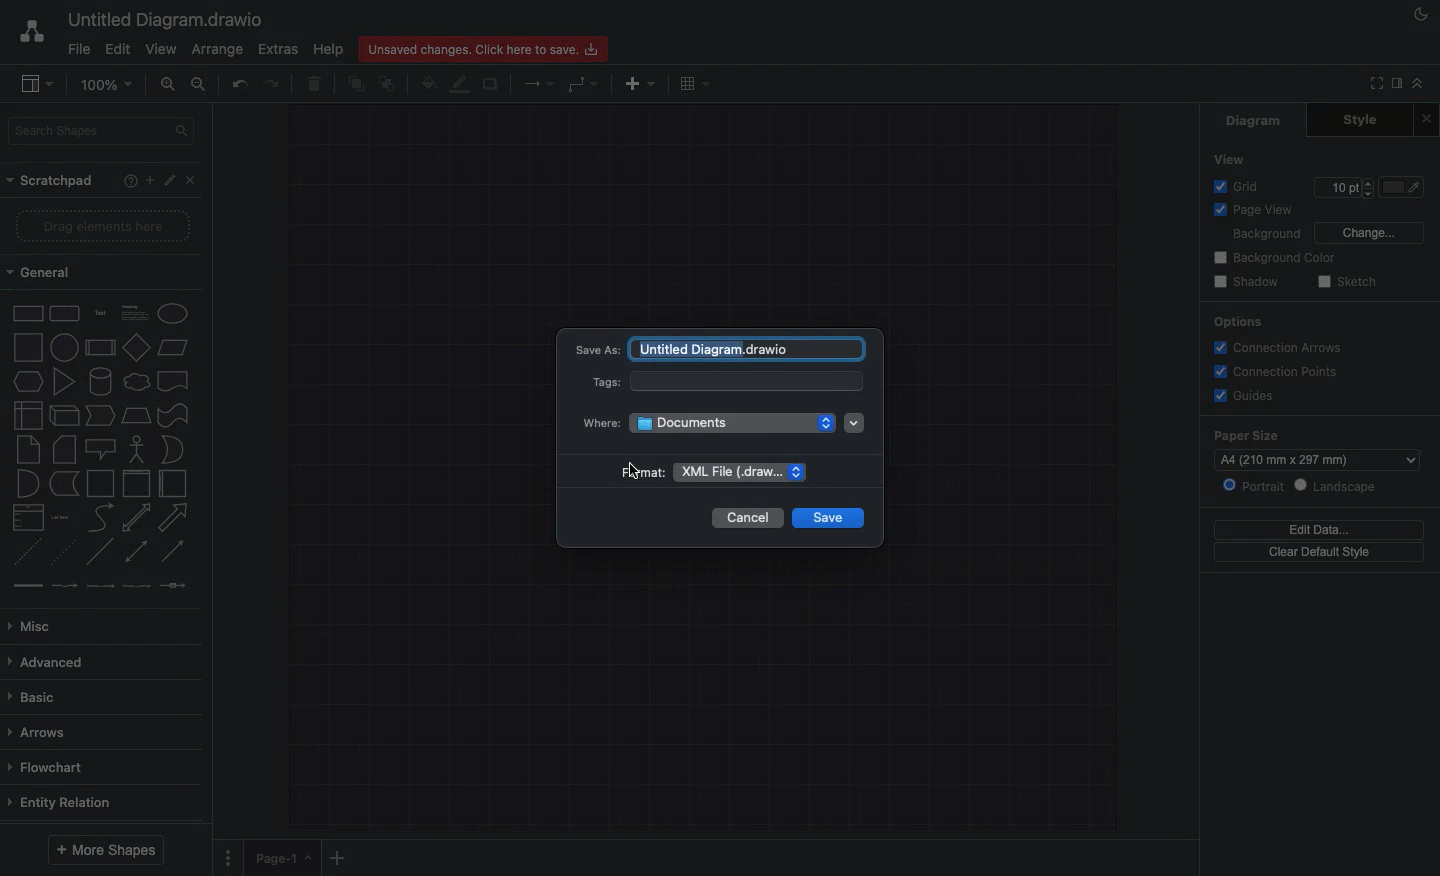 The width and height of the screenshot is (1440, 876). Describe the element at coordinates (1244, 283) in the screenshot. I see `Shadow` at that location.